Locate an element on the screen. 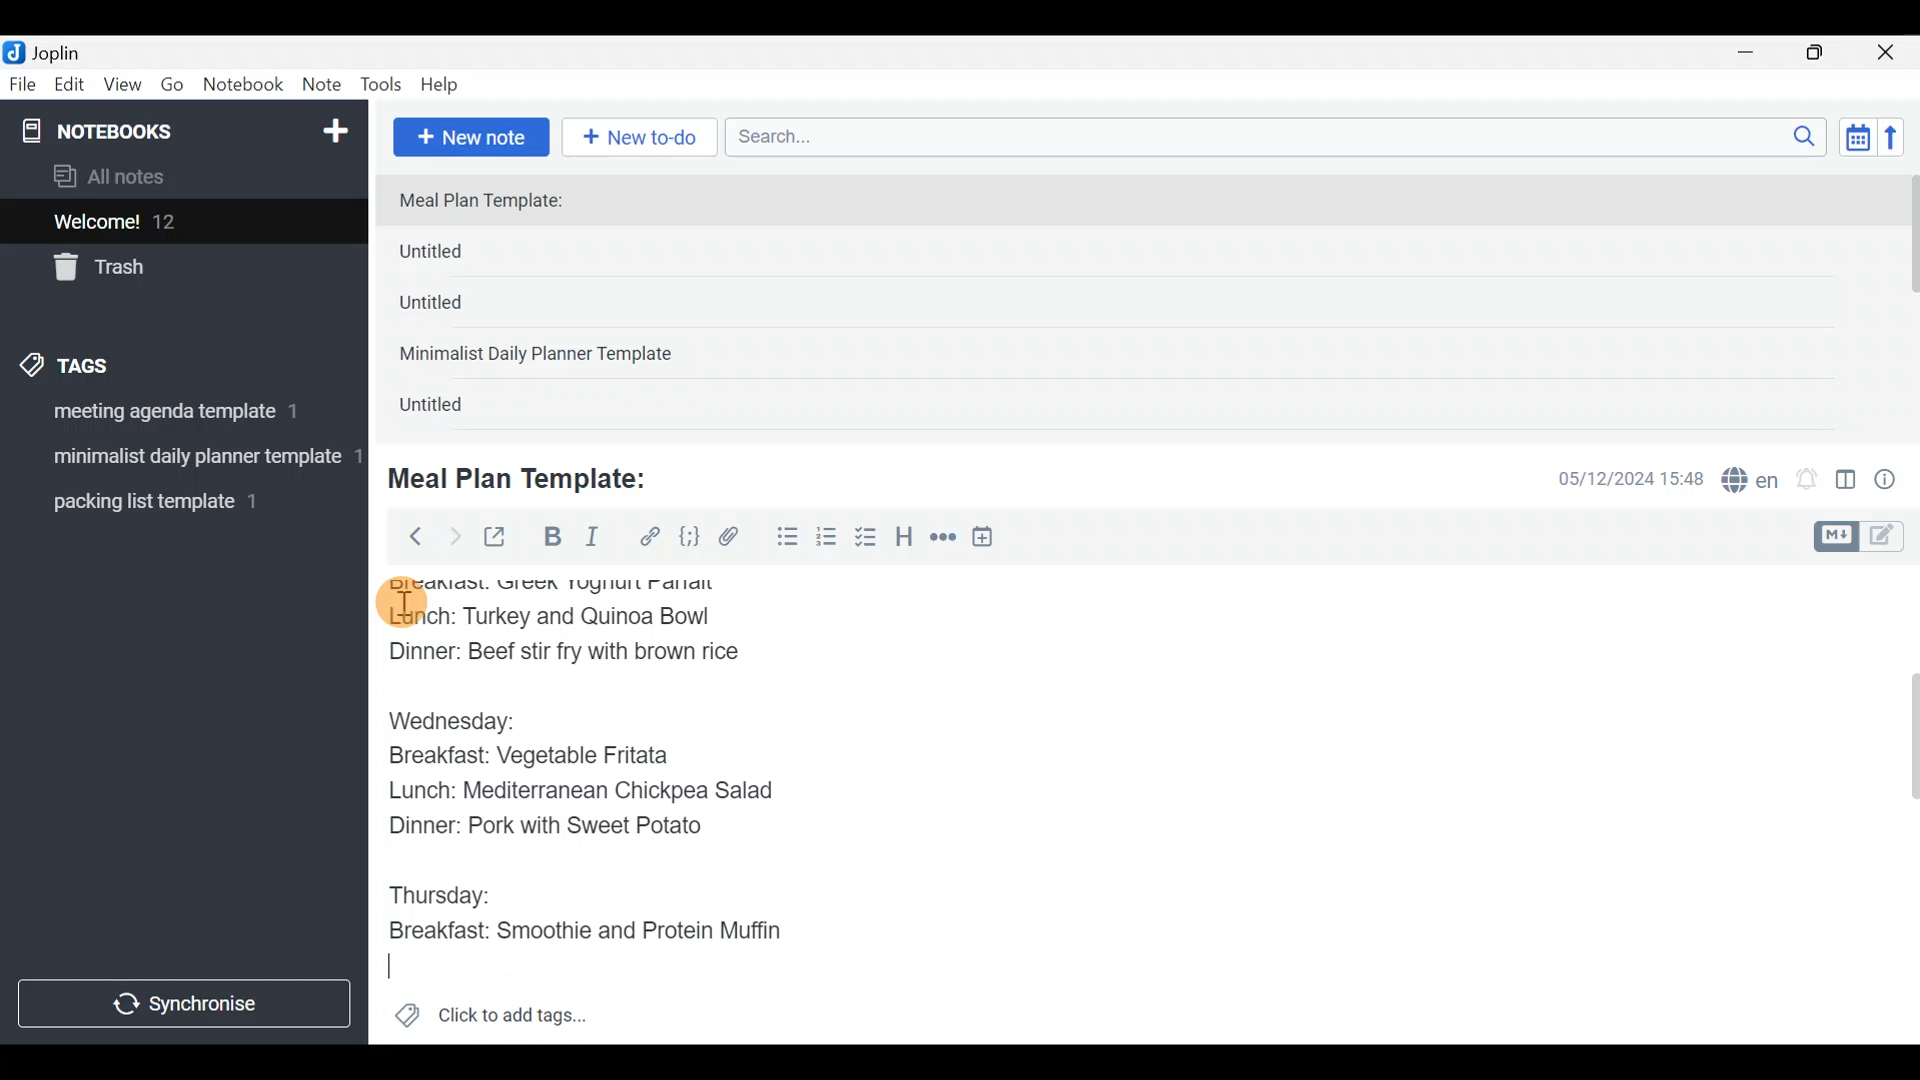 This screenshot has width=1920, height=1080. Lunch: Turkey and Quinoa Bowl is located at coordinates (555, 620).